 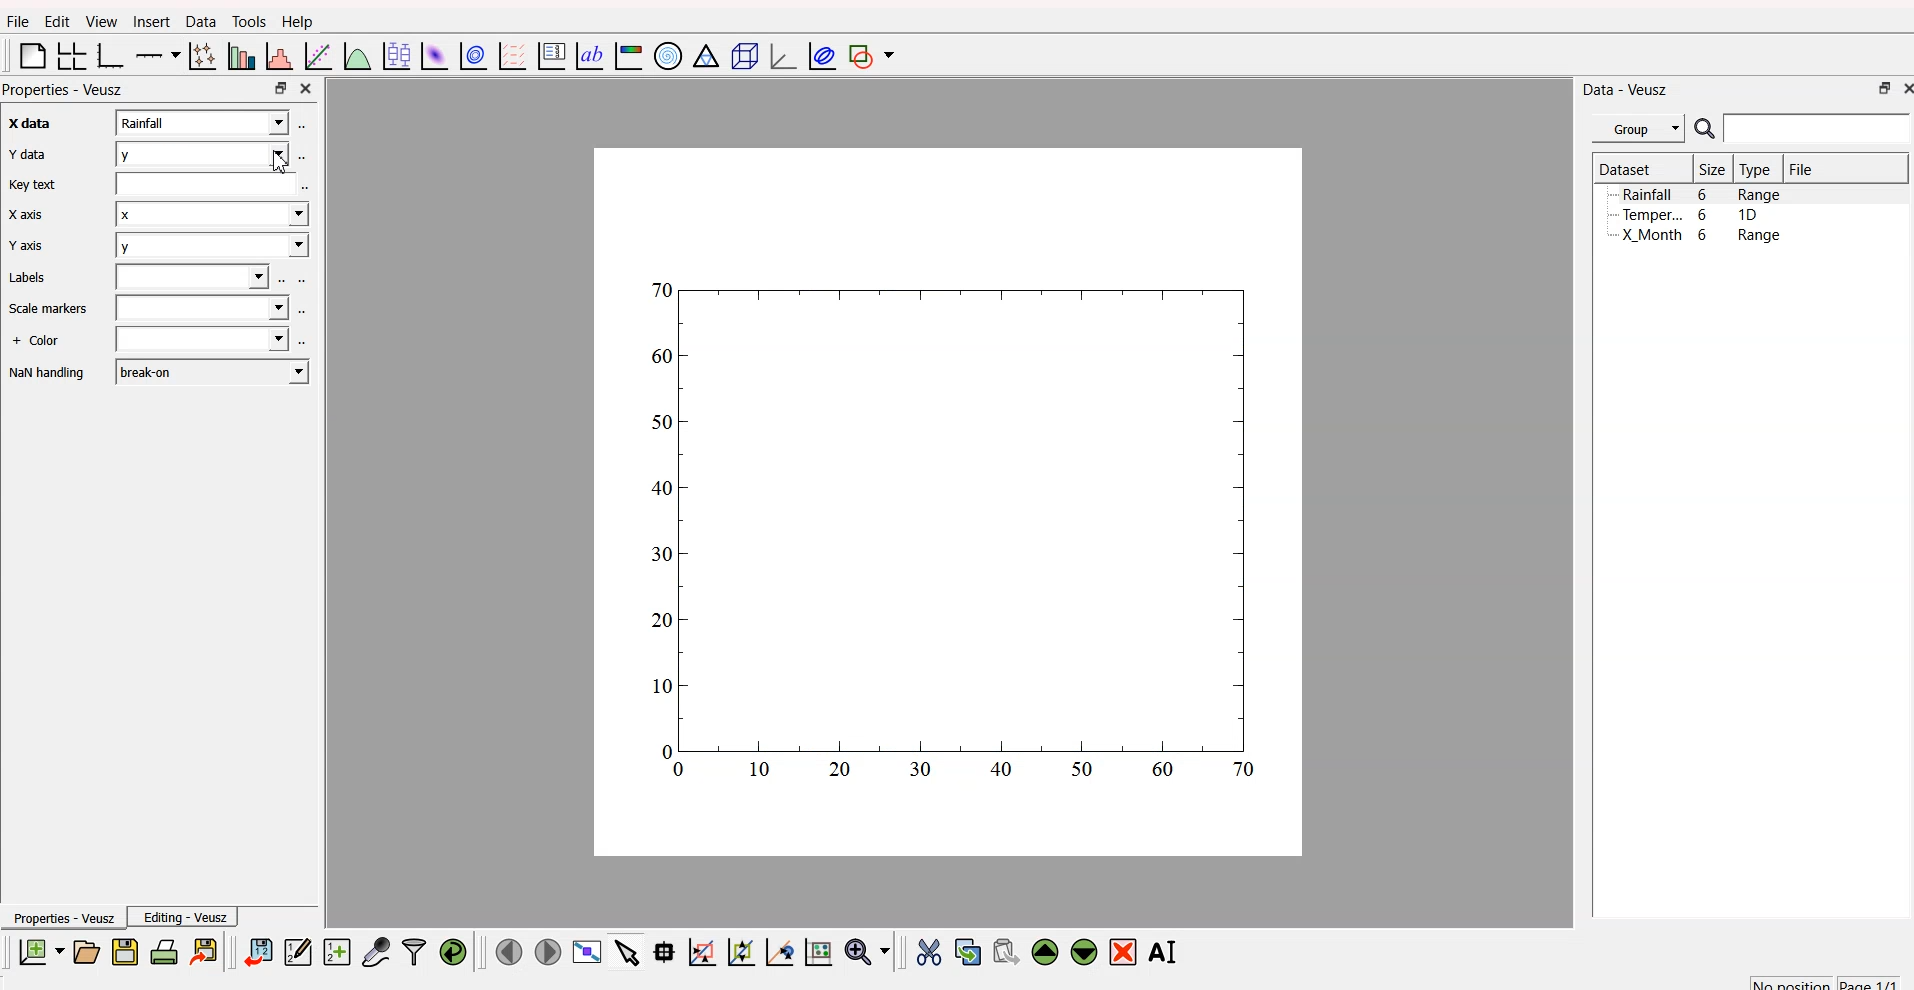 I want to click on select items from graph, so click(x=625, y=954).